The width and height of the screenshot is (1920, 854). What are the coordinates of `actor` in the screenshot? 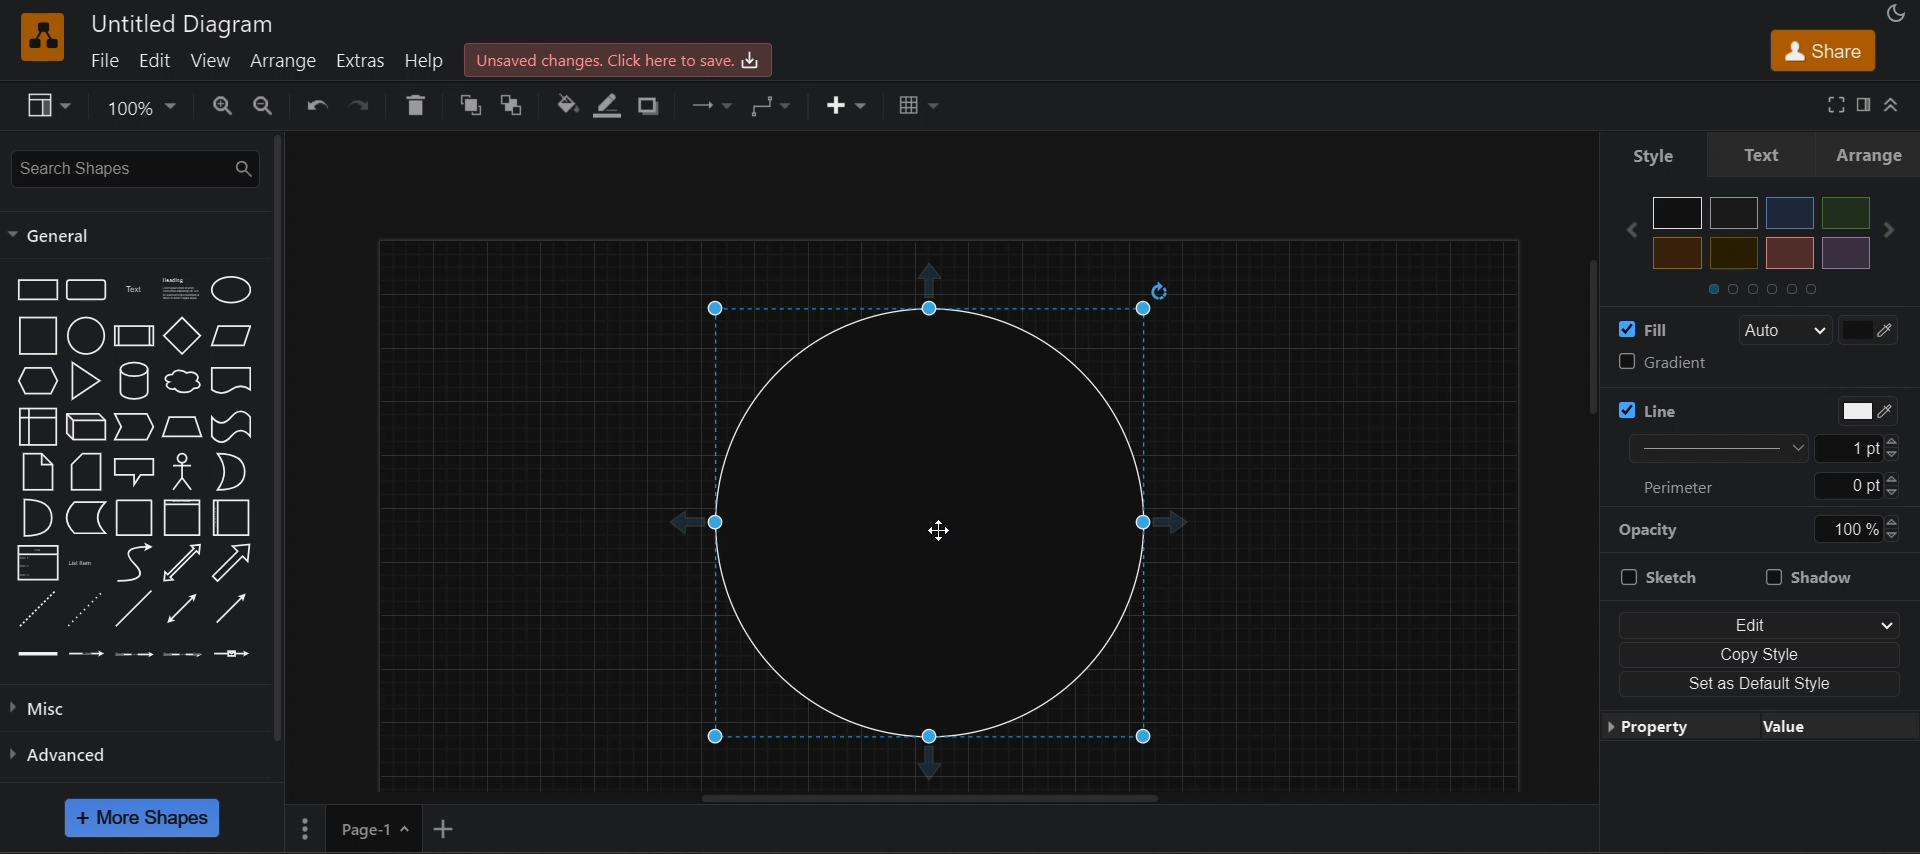 It's located at (185, 474).